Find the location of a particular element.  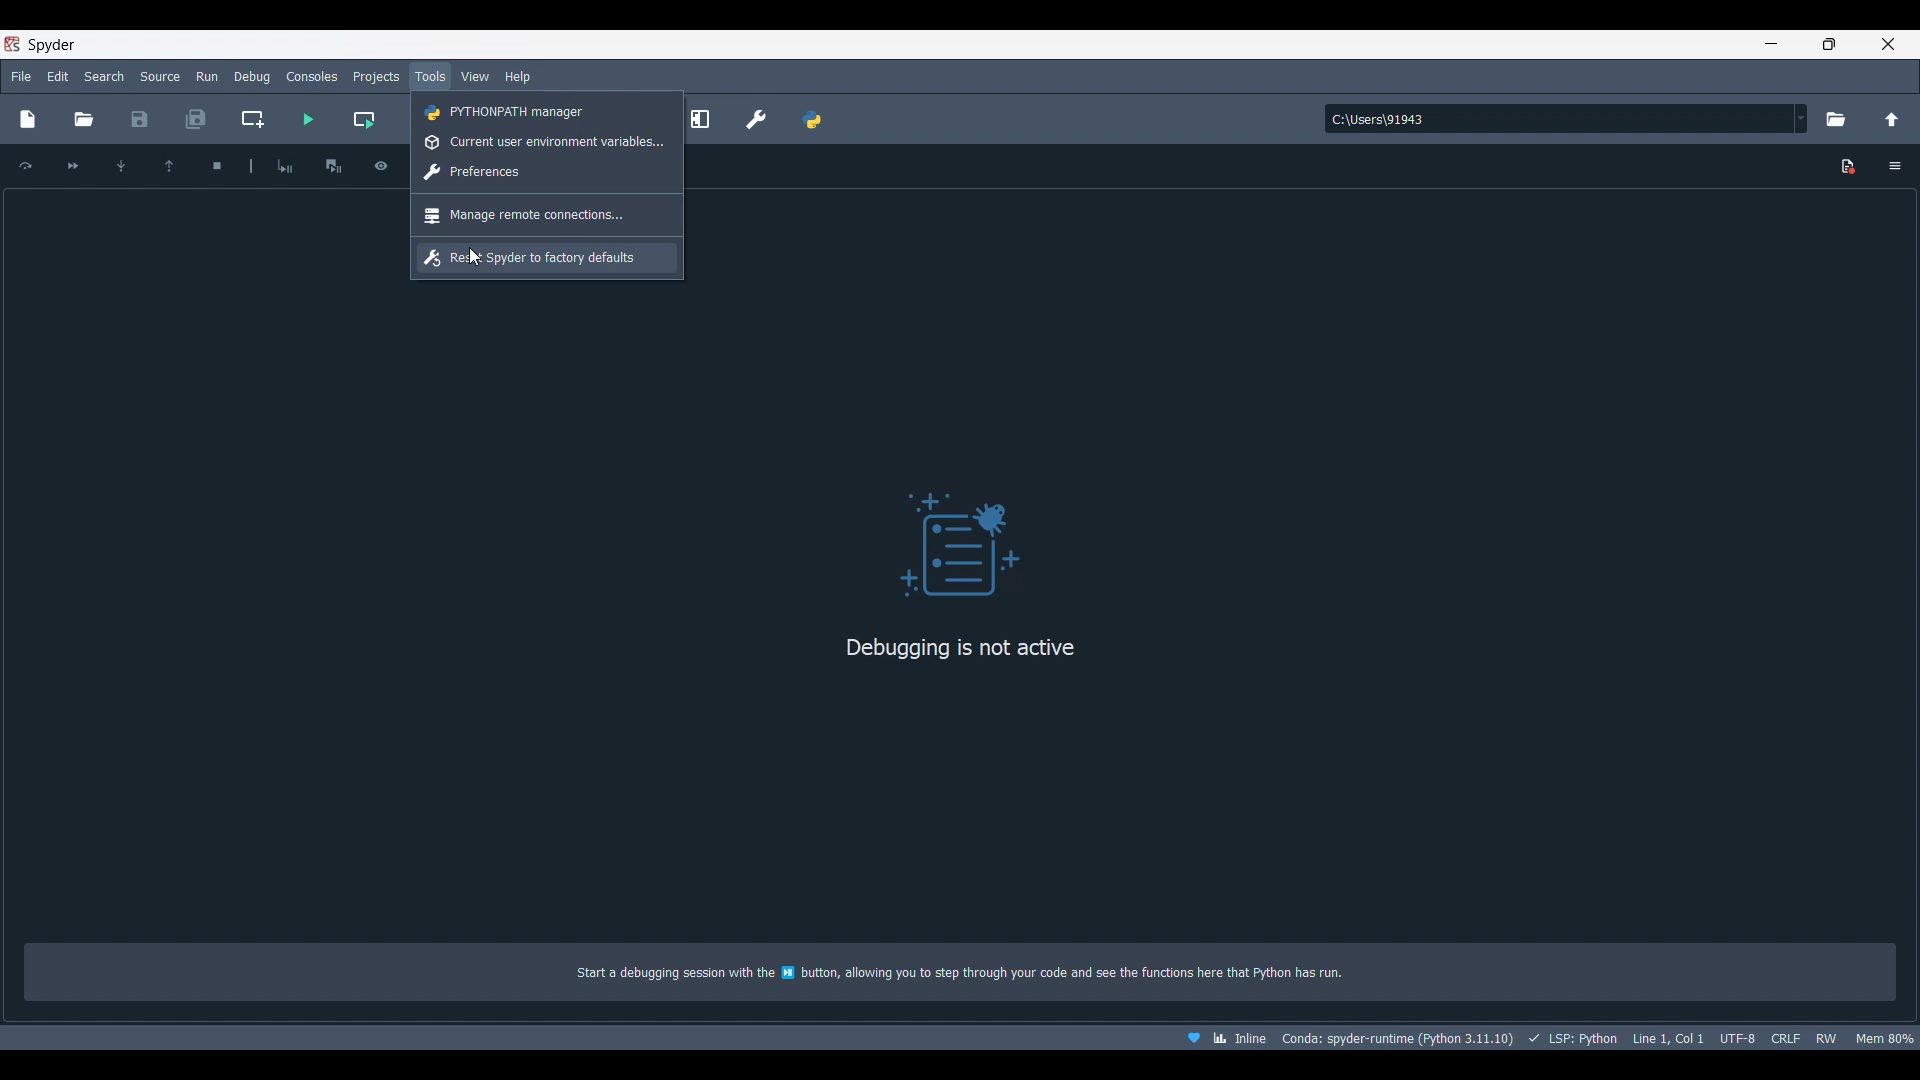

Options is located at coordinates (1894, 165).